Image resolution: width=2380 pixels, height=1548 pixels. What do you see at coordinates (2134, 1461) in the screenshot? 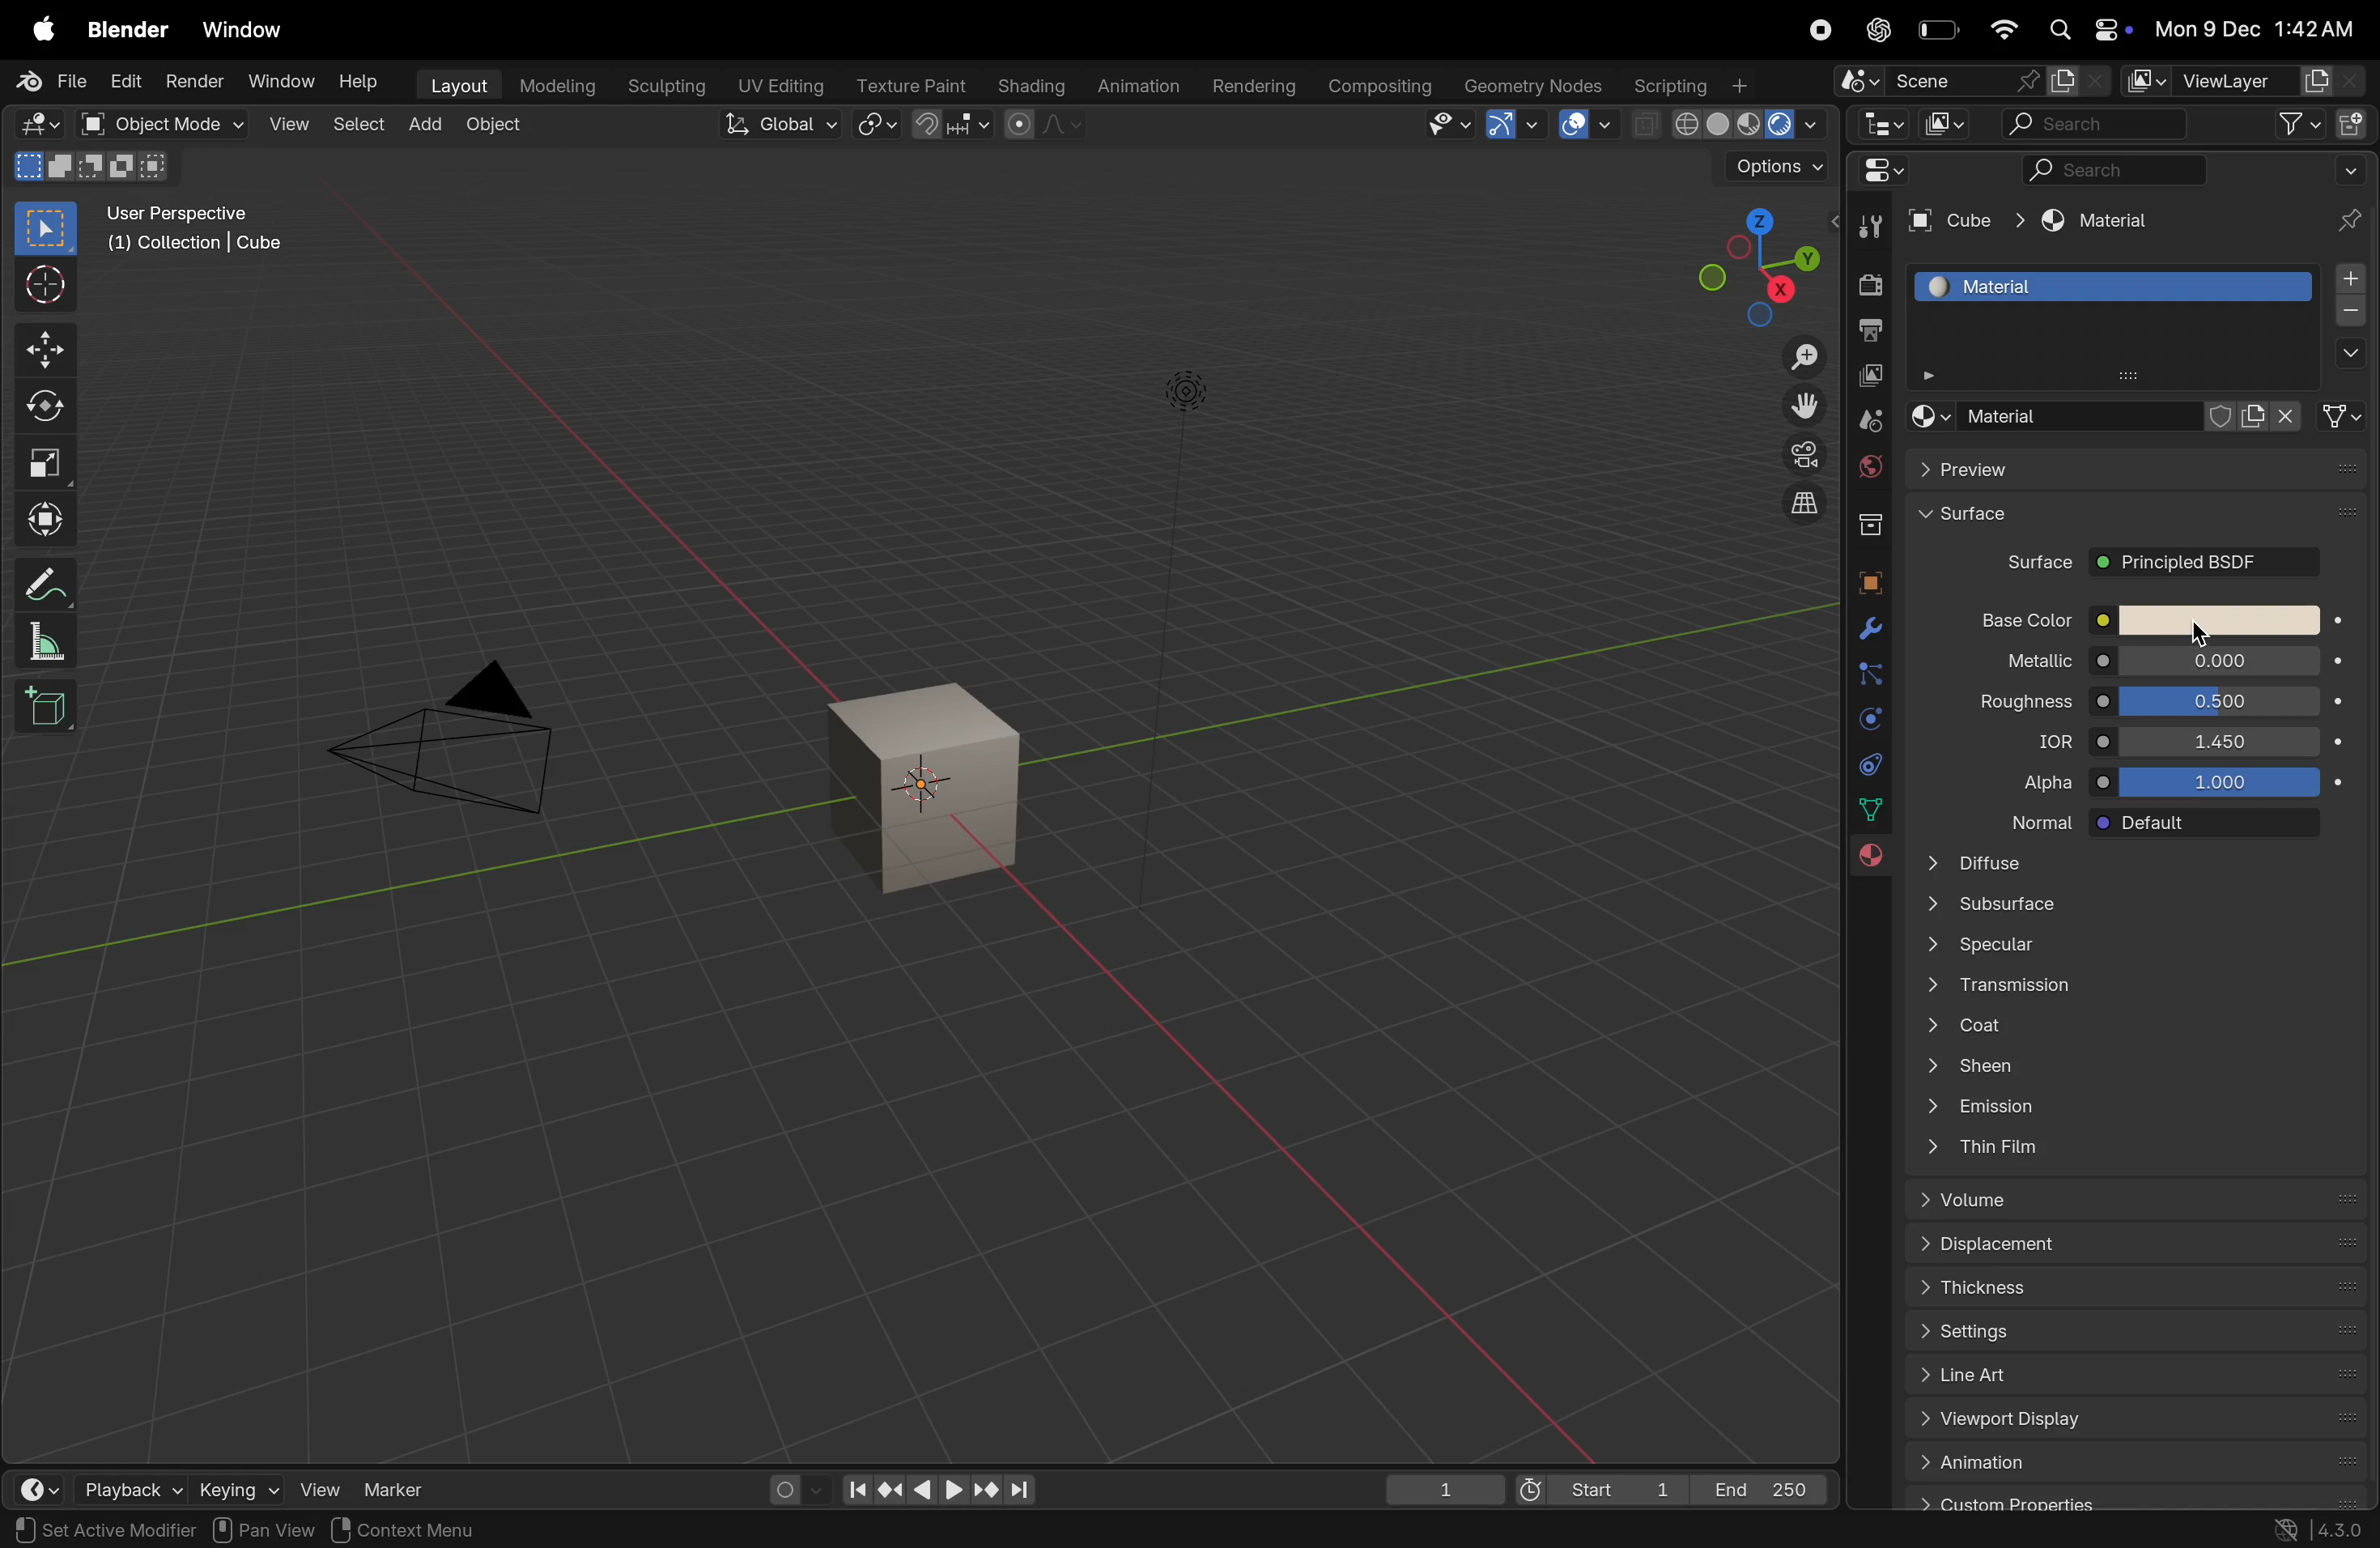
I see `animation` at bounding box center [2134, 1461].